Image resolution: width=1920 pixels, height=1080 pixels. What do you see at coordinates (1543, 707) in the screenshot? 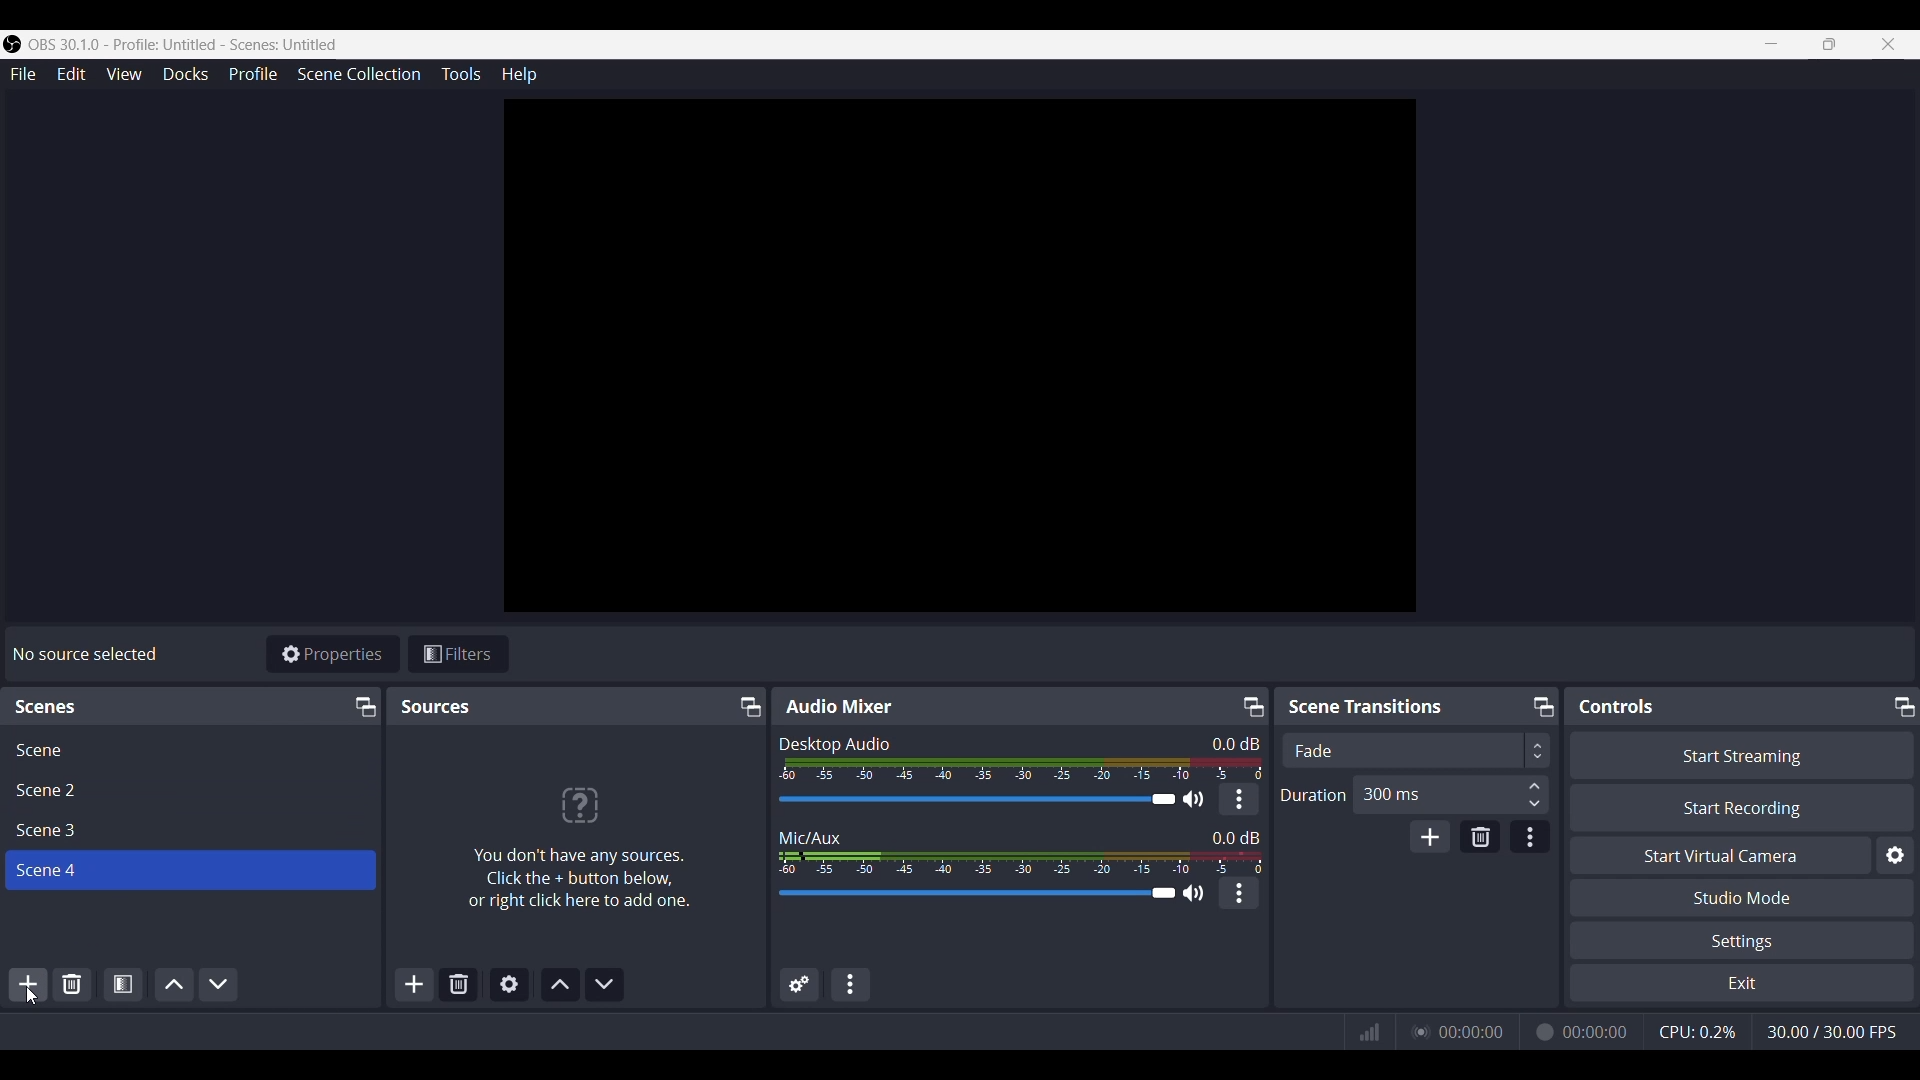
I see `Minimize` at bounding box center [1543, 707].